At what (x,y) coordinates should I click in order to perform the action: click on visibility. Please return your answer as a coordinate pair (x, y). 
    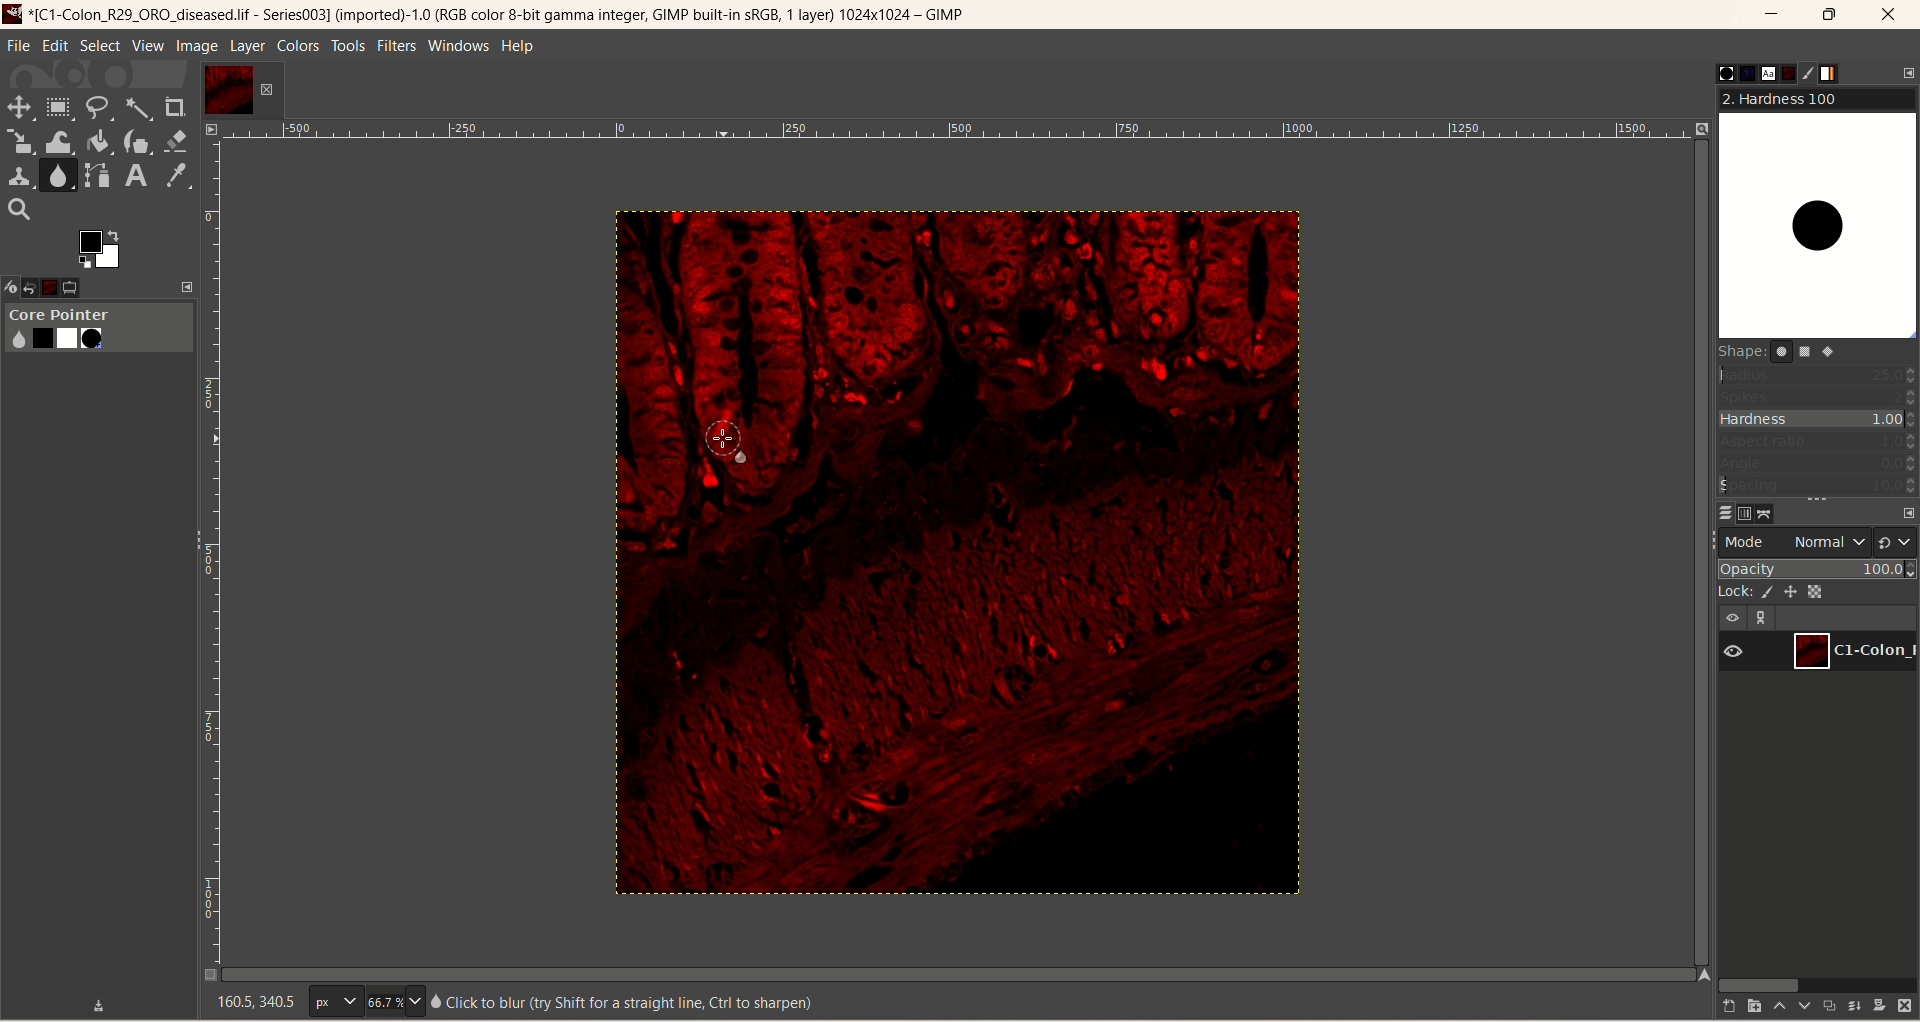
    Looking at the image, I should click on (1734, 616).